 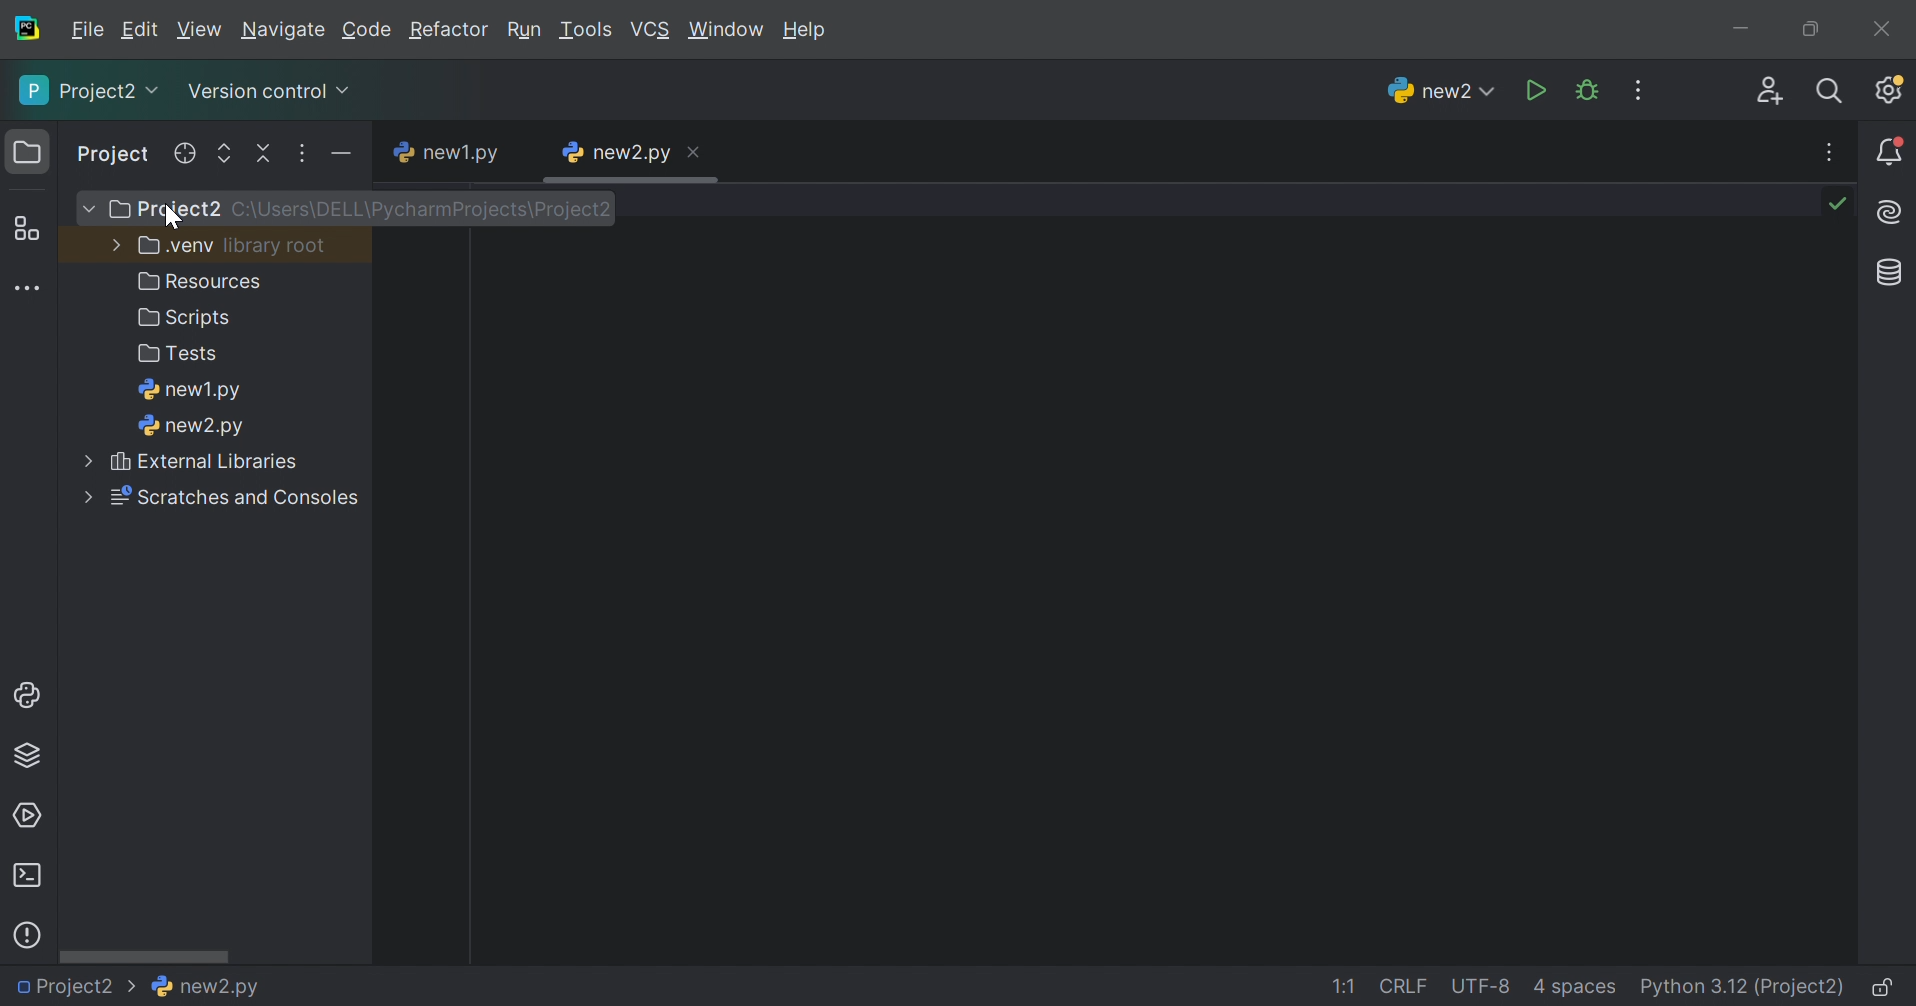 I want to click on Python 3:12 (Project2), so click(x=1744, y=988).